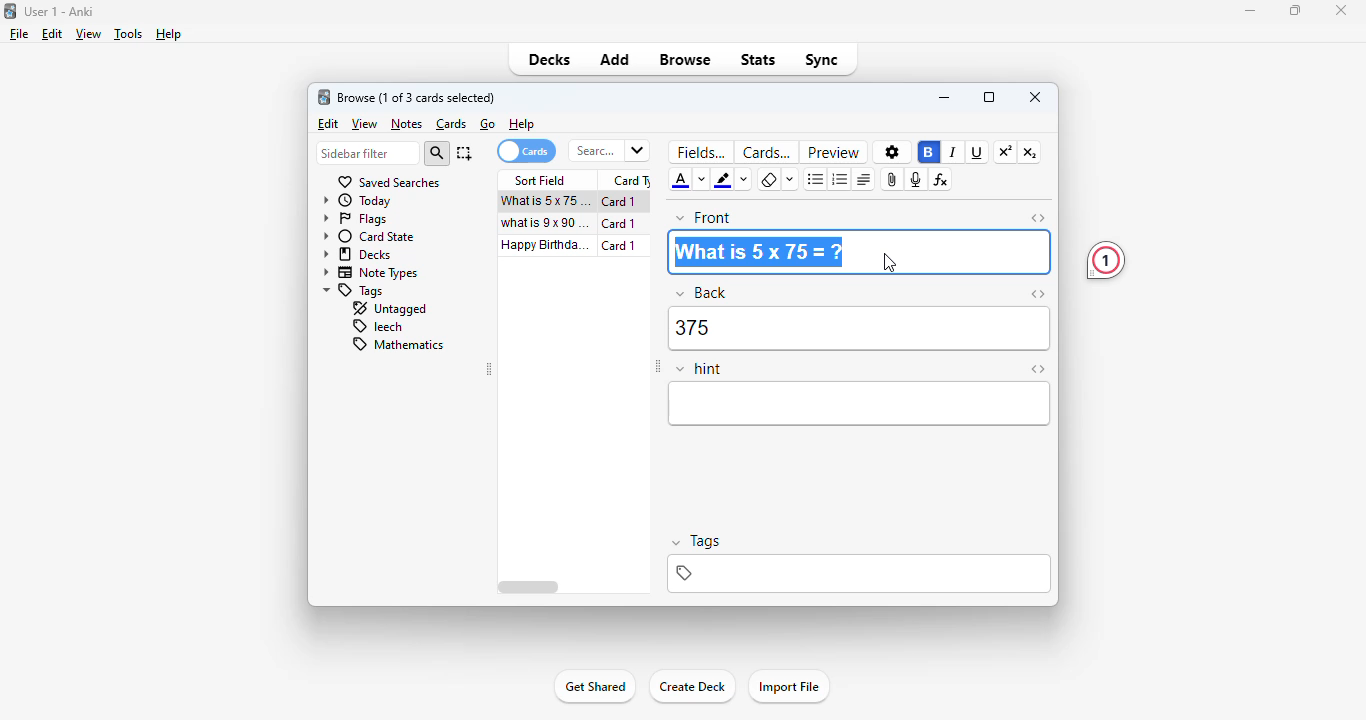 The height and width of the screenshot is (720, 1366). What do you see at coordinates (725, 180) in the screenshot?
I see `text highlight color` at bounding box center [725, 180].